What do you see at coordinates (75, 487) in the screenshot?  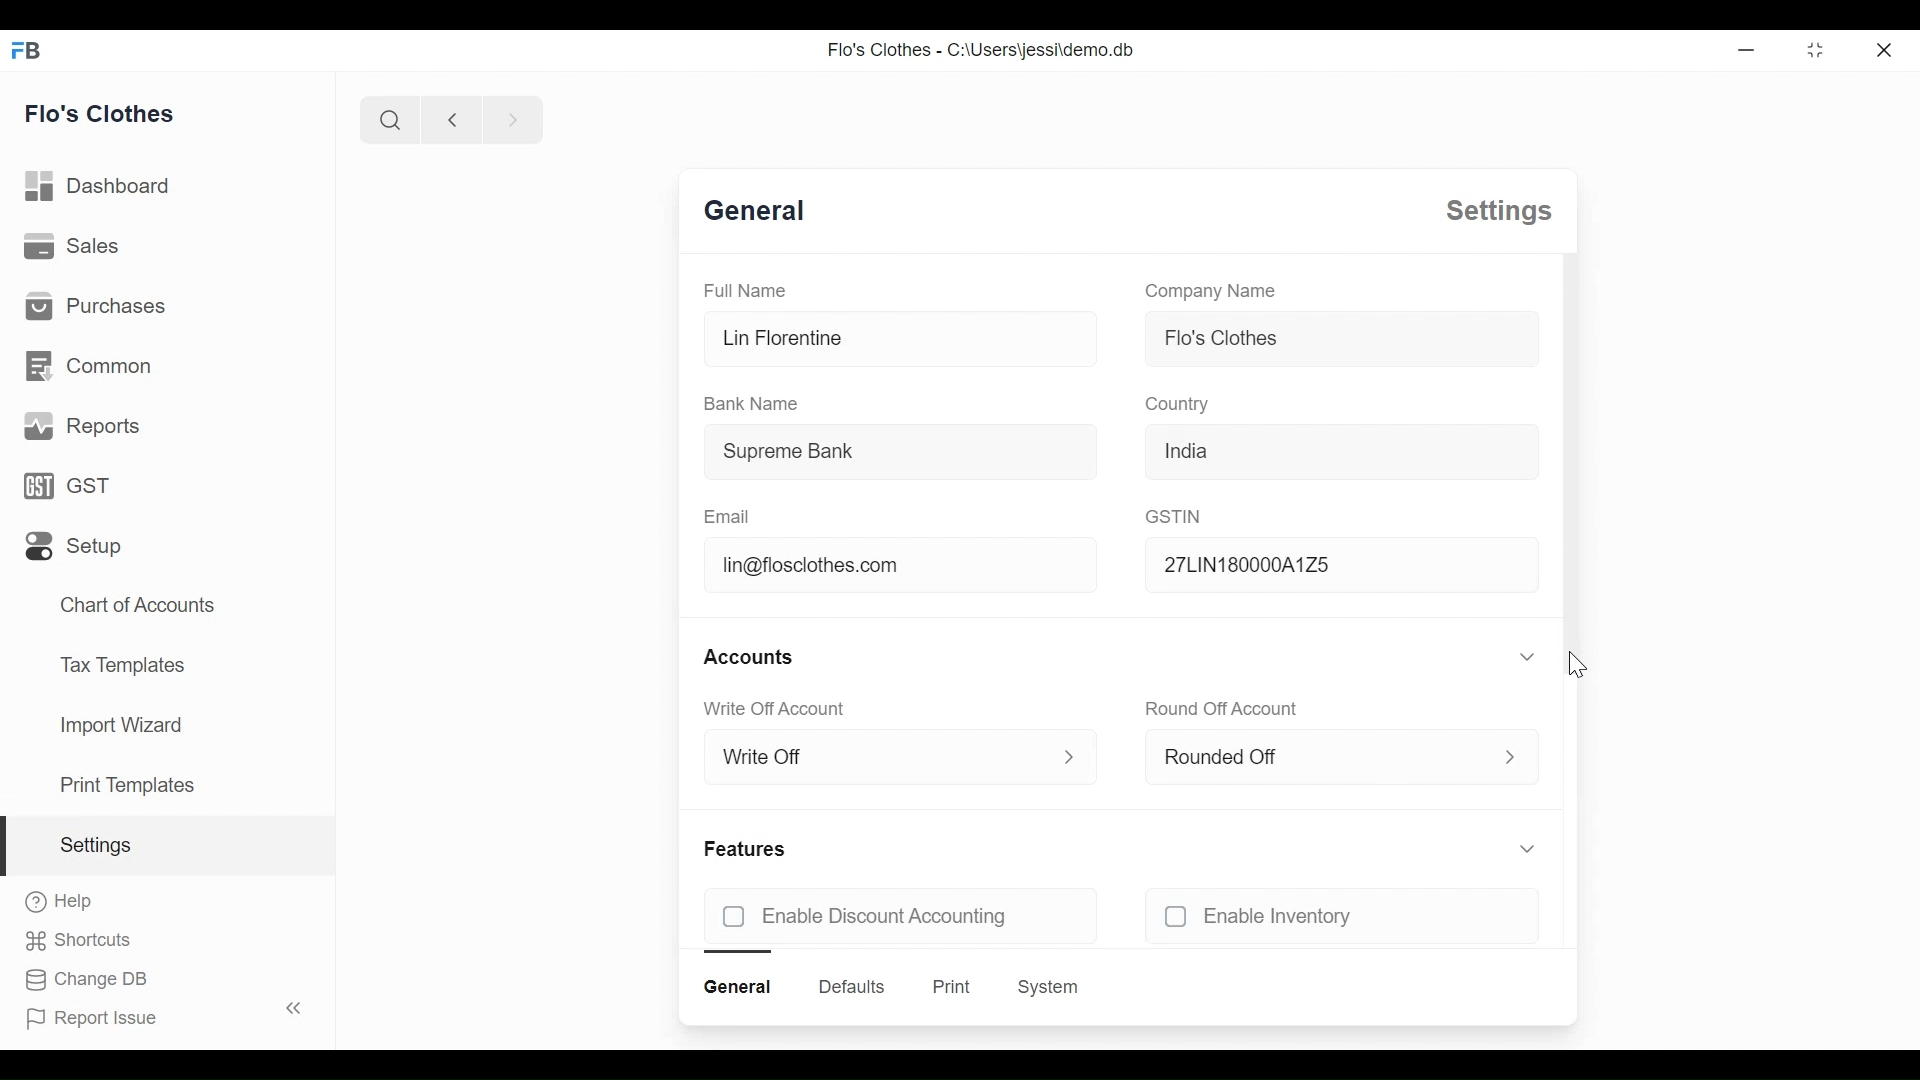 I see `GST` at bounding box center [75, 487].